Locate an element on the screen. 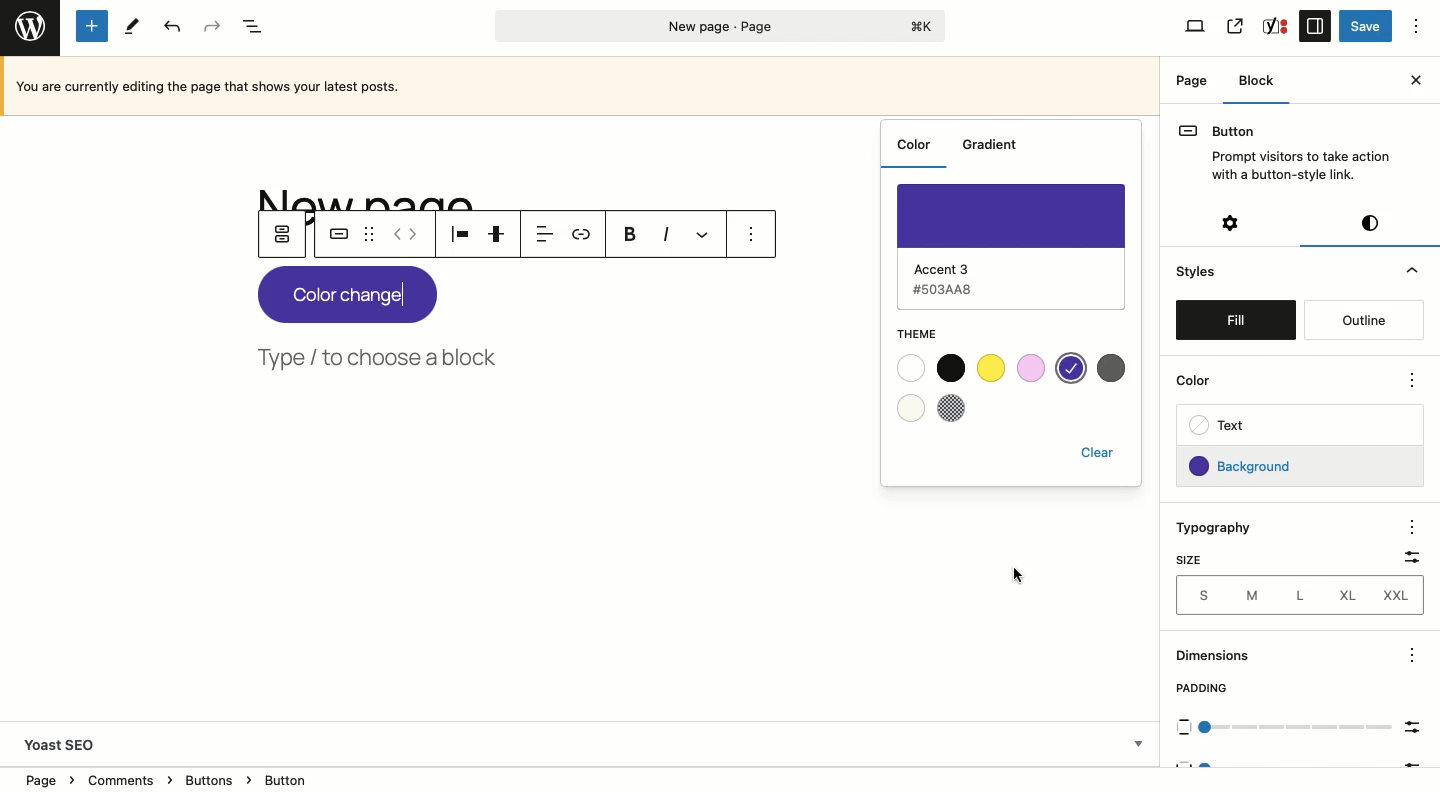 Image resolution: width=1440 pixels, height=792 pixels. Link is located at coordinates (581, 234).